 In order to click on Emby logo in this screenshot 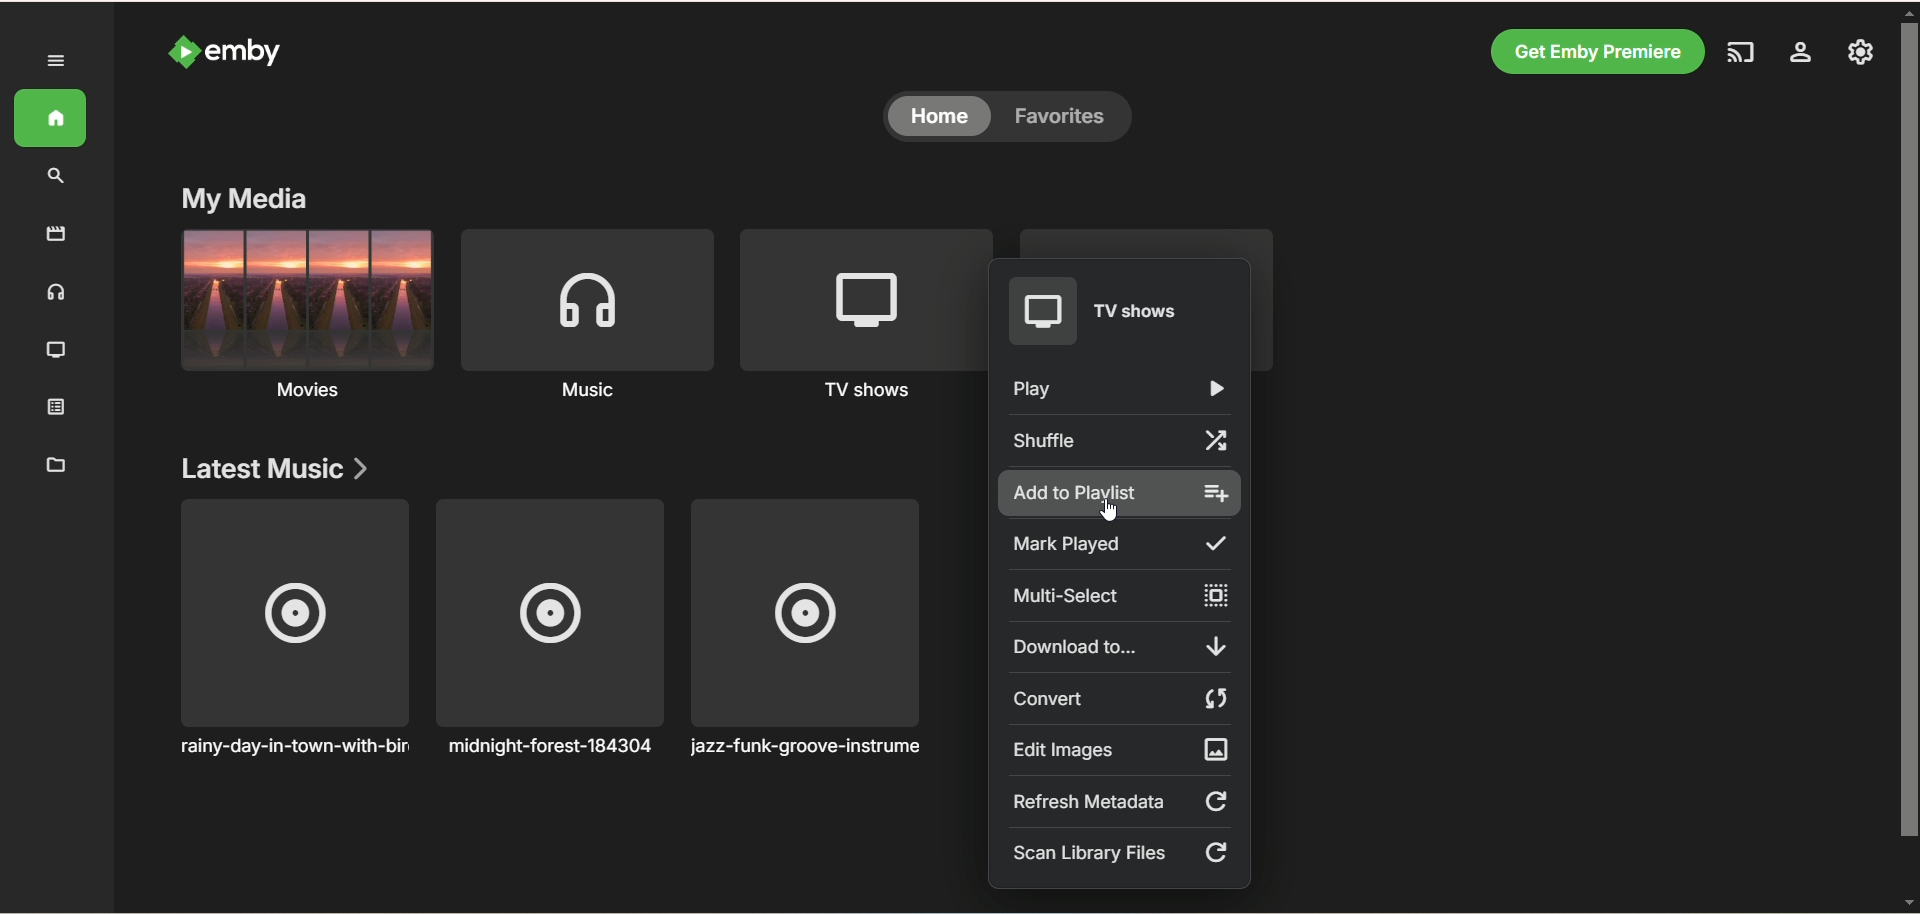, I will do `click(183, 51)`.